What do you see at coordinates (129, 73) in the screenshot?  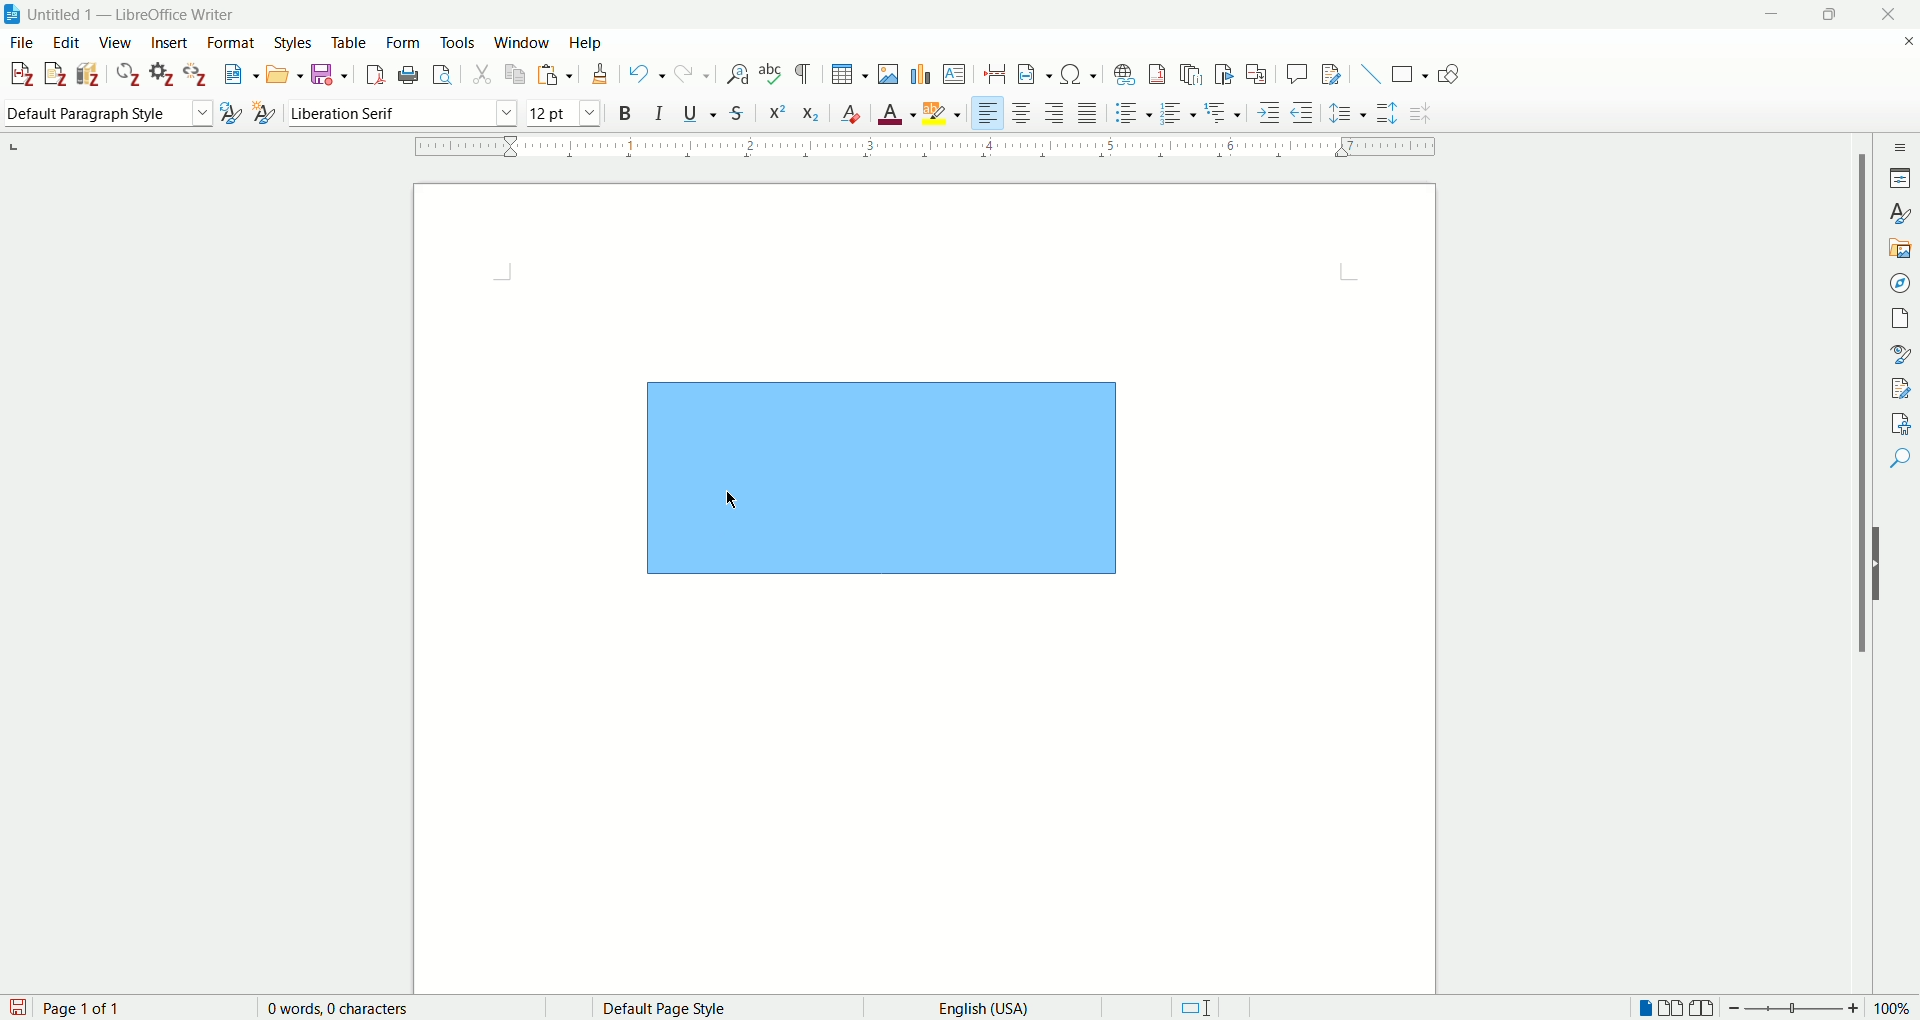 I see `refresh` at bounding box center [129, 73].